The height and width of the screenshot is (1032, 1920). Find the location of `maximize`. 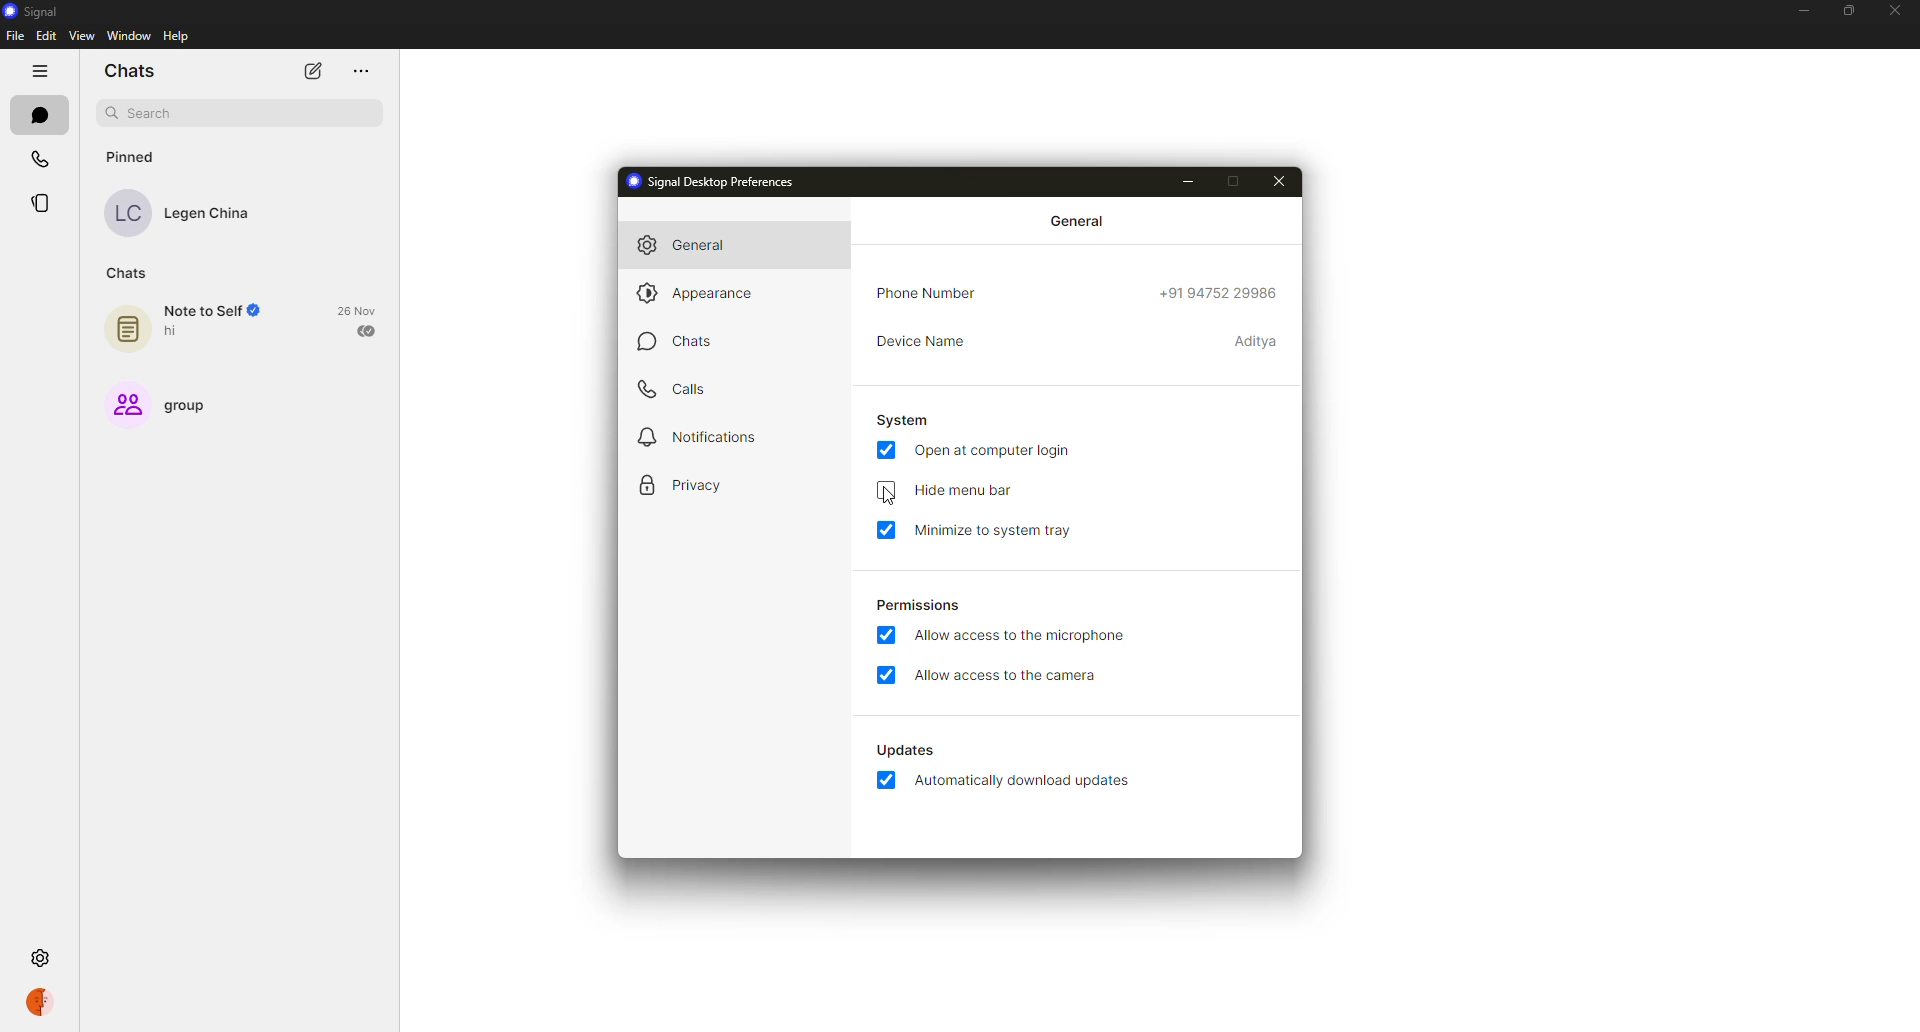

maximize is located at coordinates (1849, 9).